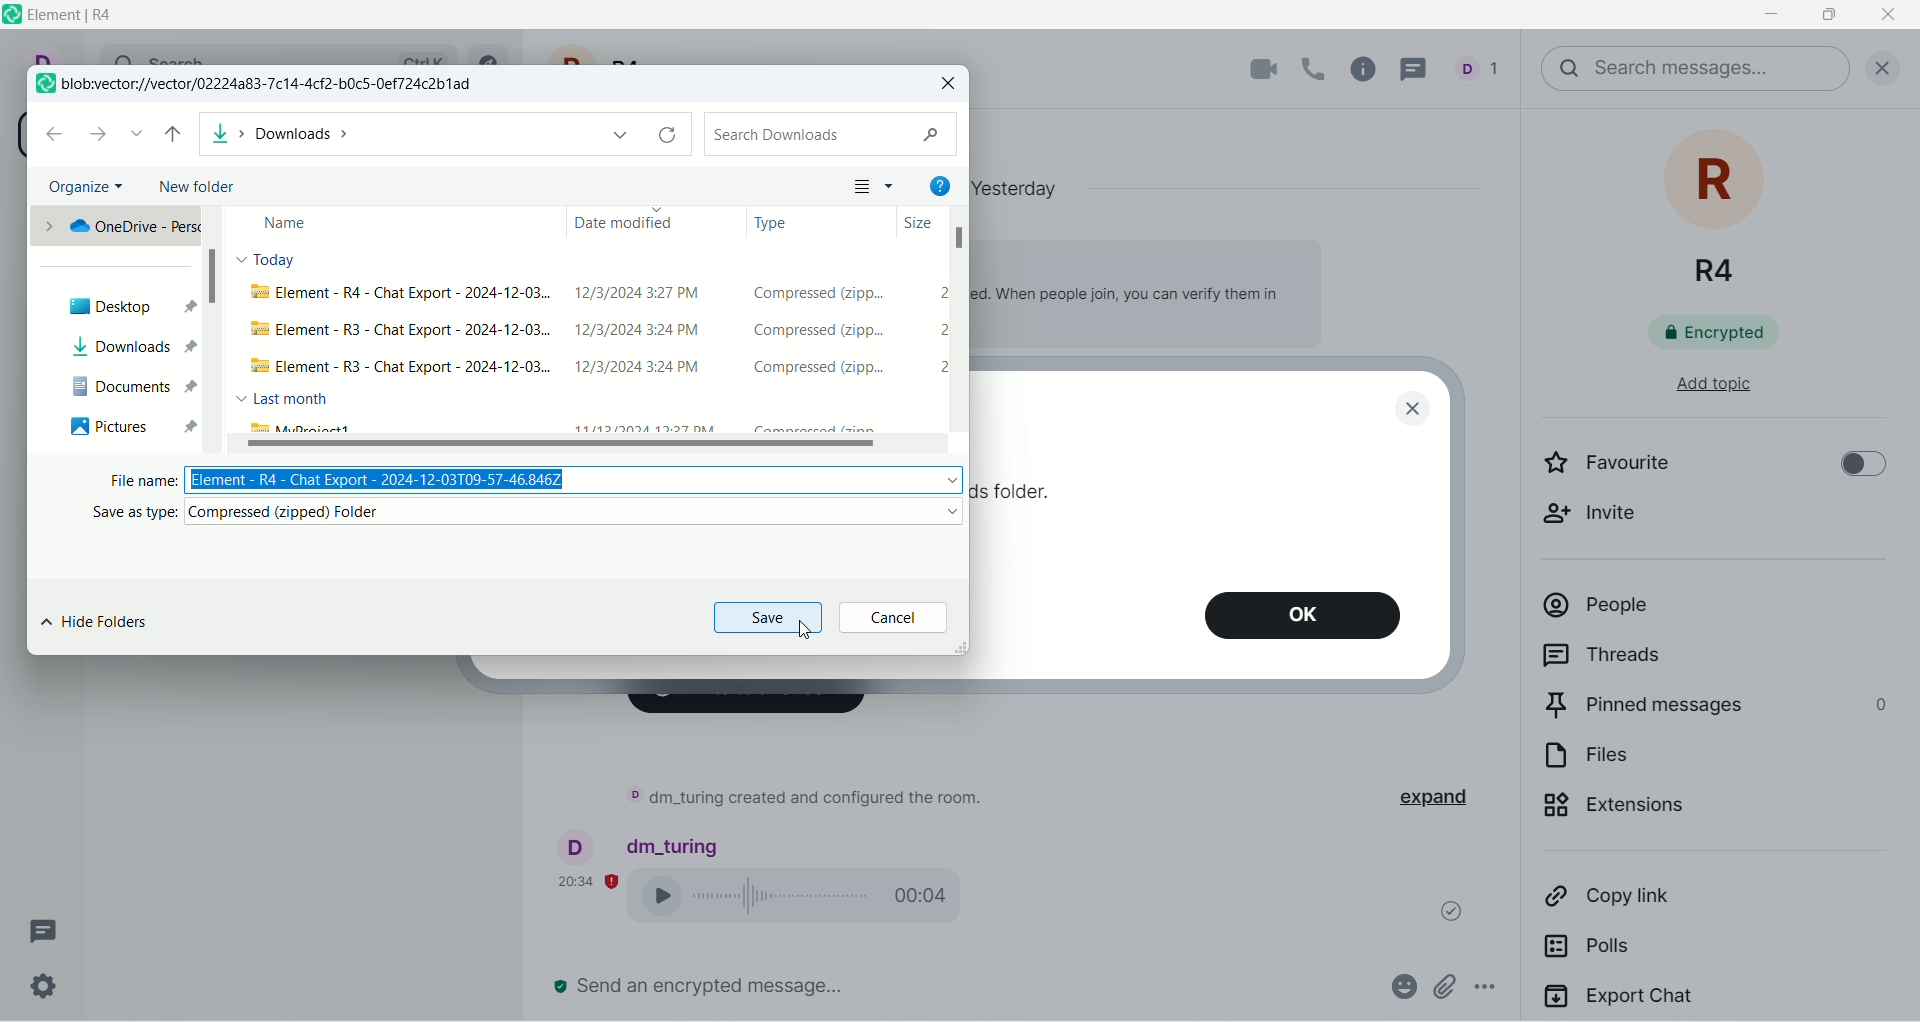 Image resolution: width=1920 pixels, height=1022 pixels. Describe the element at coordinates (965, 338) in the screenshot. I see `vertical scroll bar` at that location.